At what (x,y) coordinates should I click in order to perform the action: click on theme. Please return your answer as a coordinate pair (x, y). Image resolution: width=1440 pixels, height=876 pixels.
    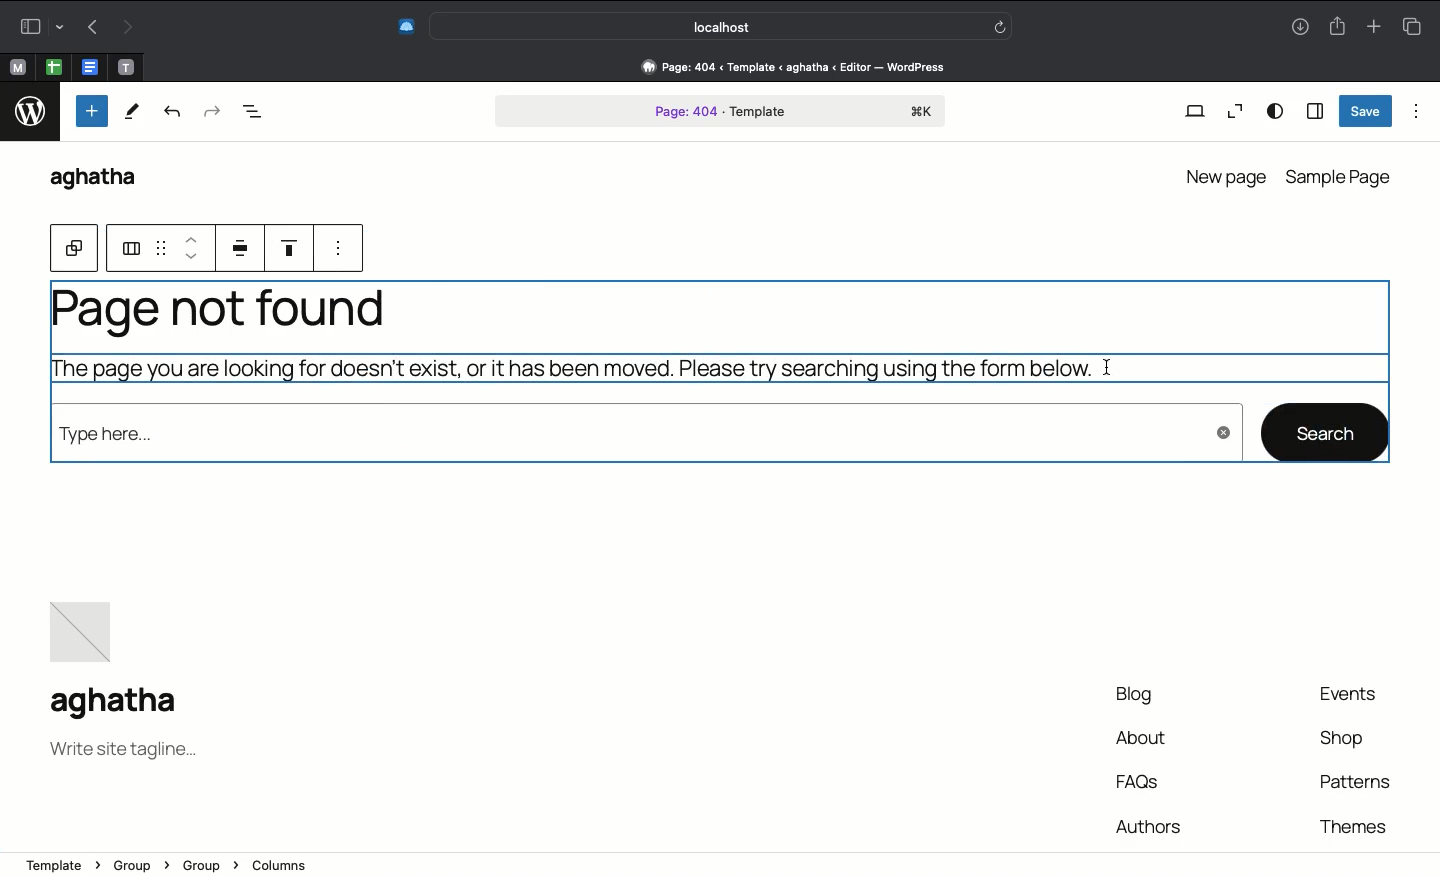
    Looking at the image, I should click on (1351, 823).